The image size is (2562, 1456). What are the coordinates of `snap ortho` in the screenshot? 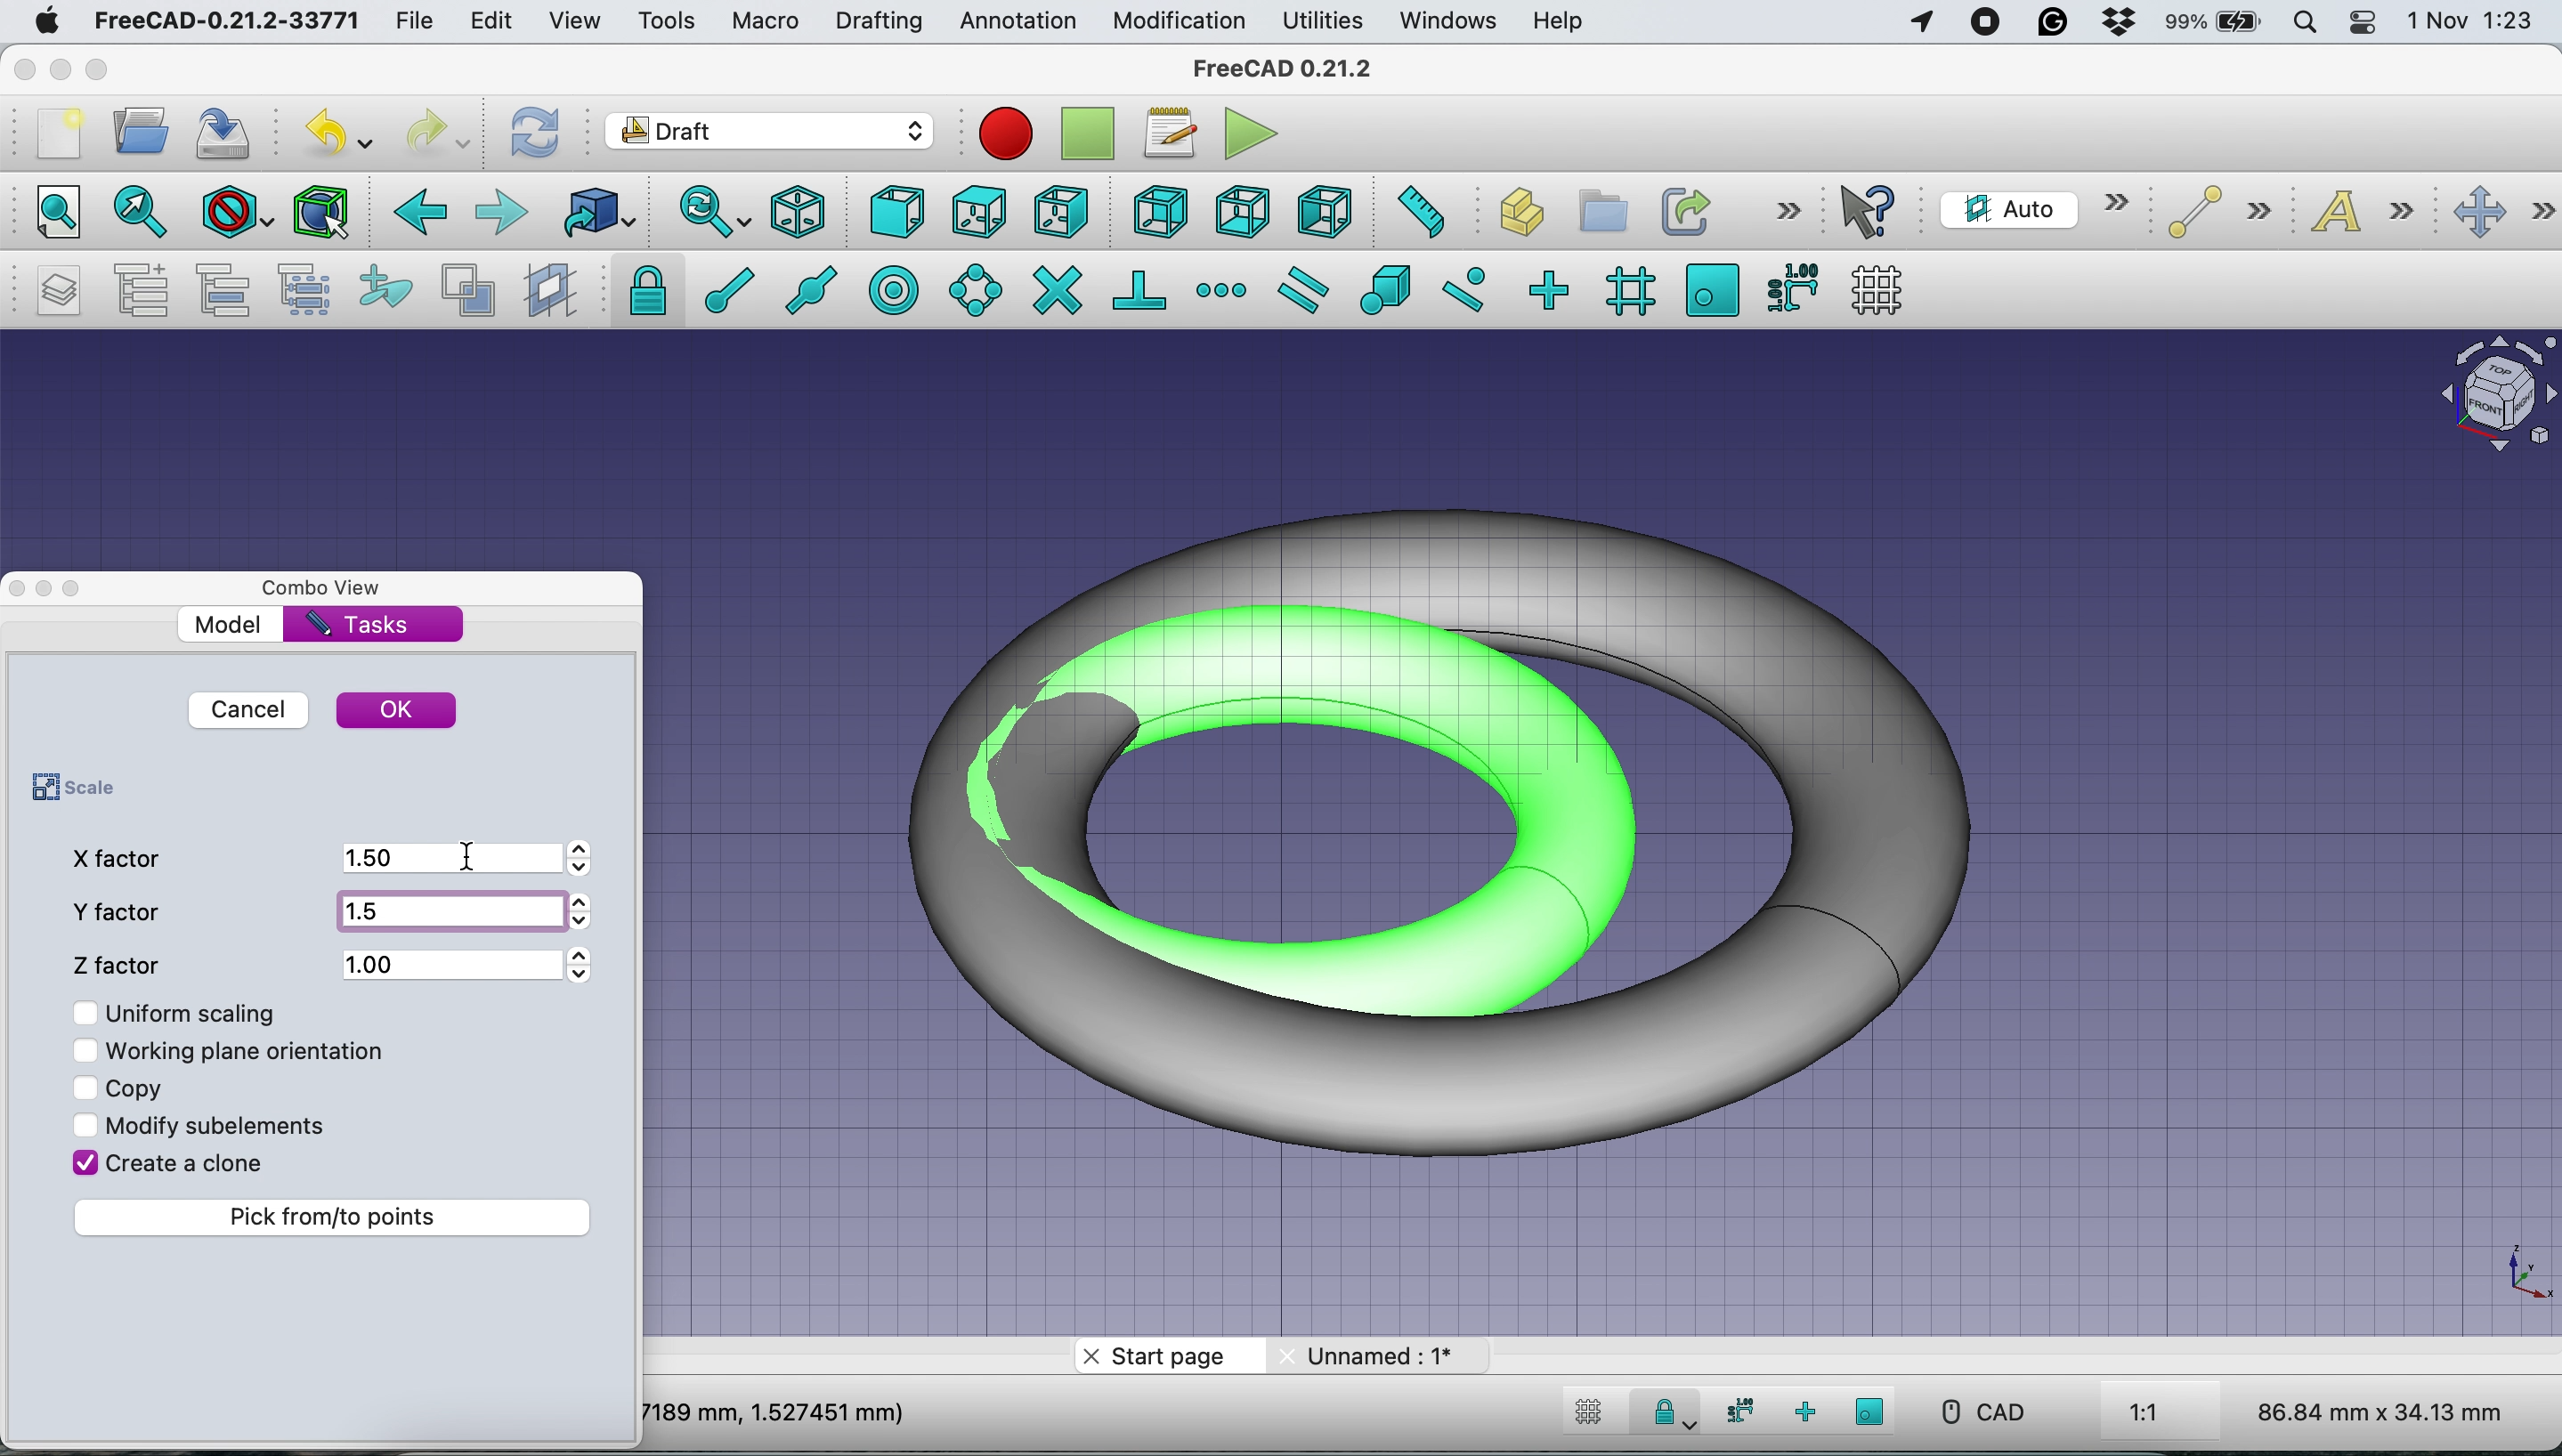 It's located at (1554, 288).